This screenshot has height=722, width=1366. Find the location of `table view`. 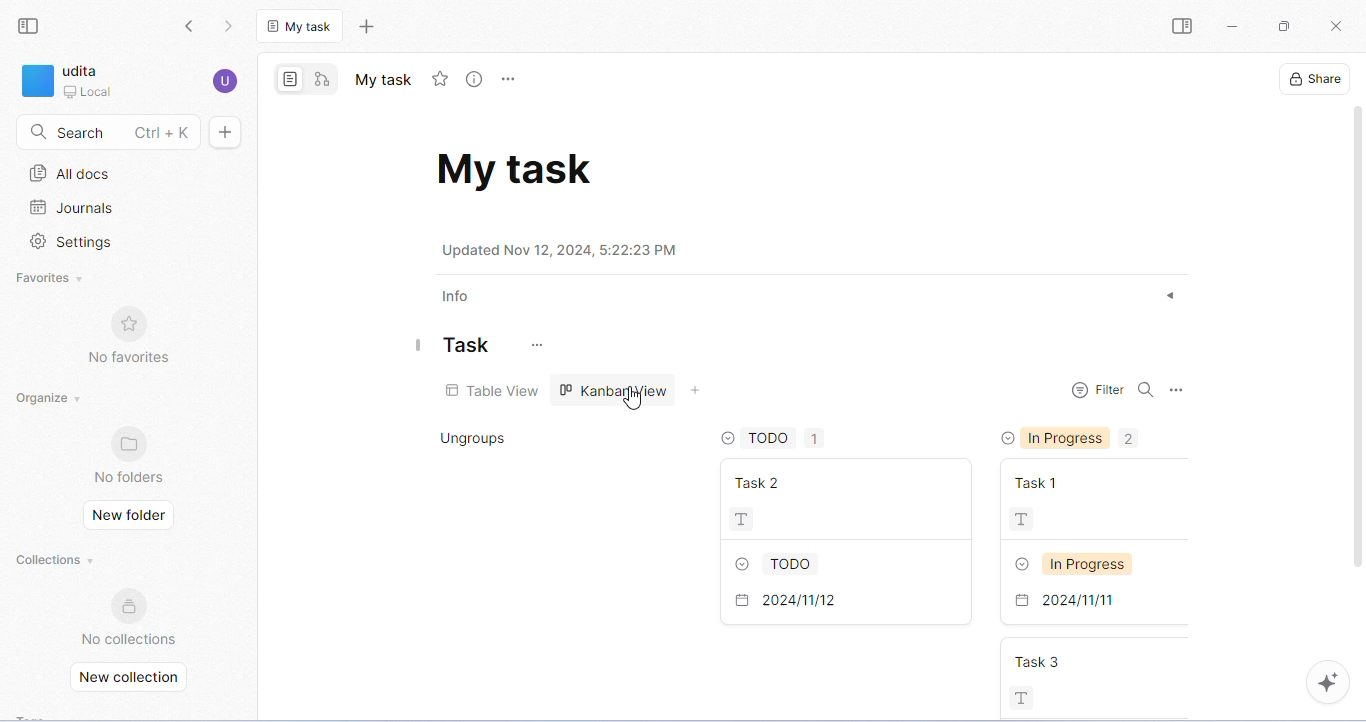

table view is located at coordinates (493, 391).